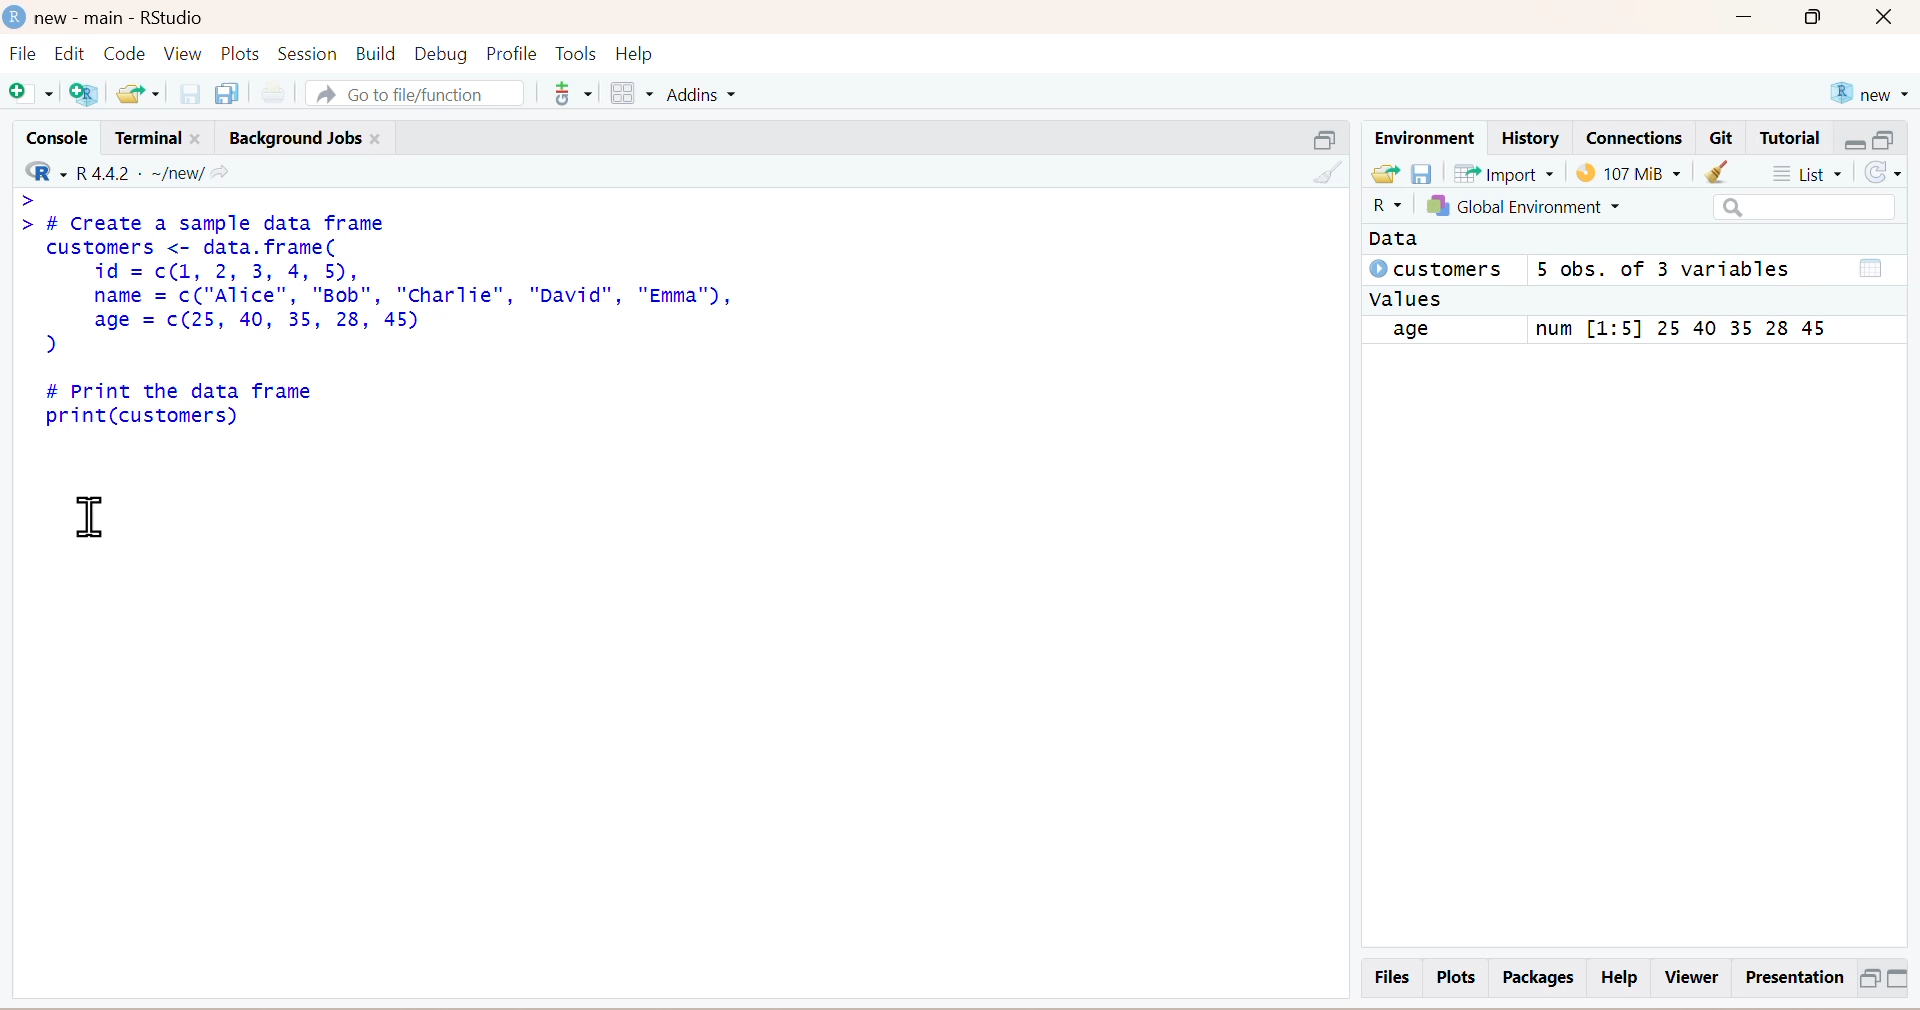 The image size is (1920, 1010). I want to click on Viewer, so click(1691, 977).